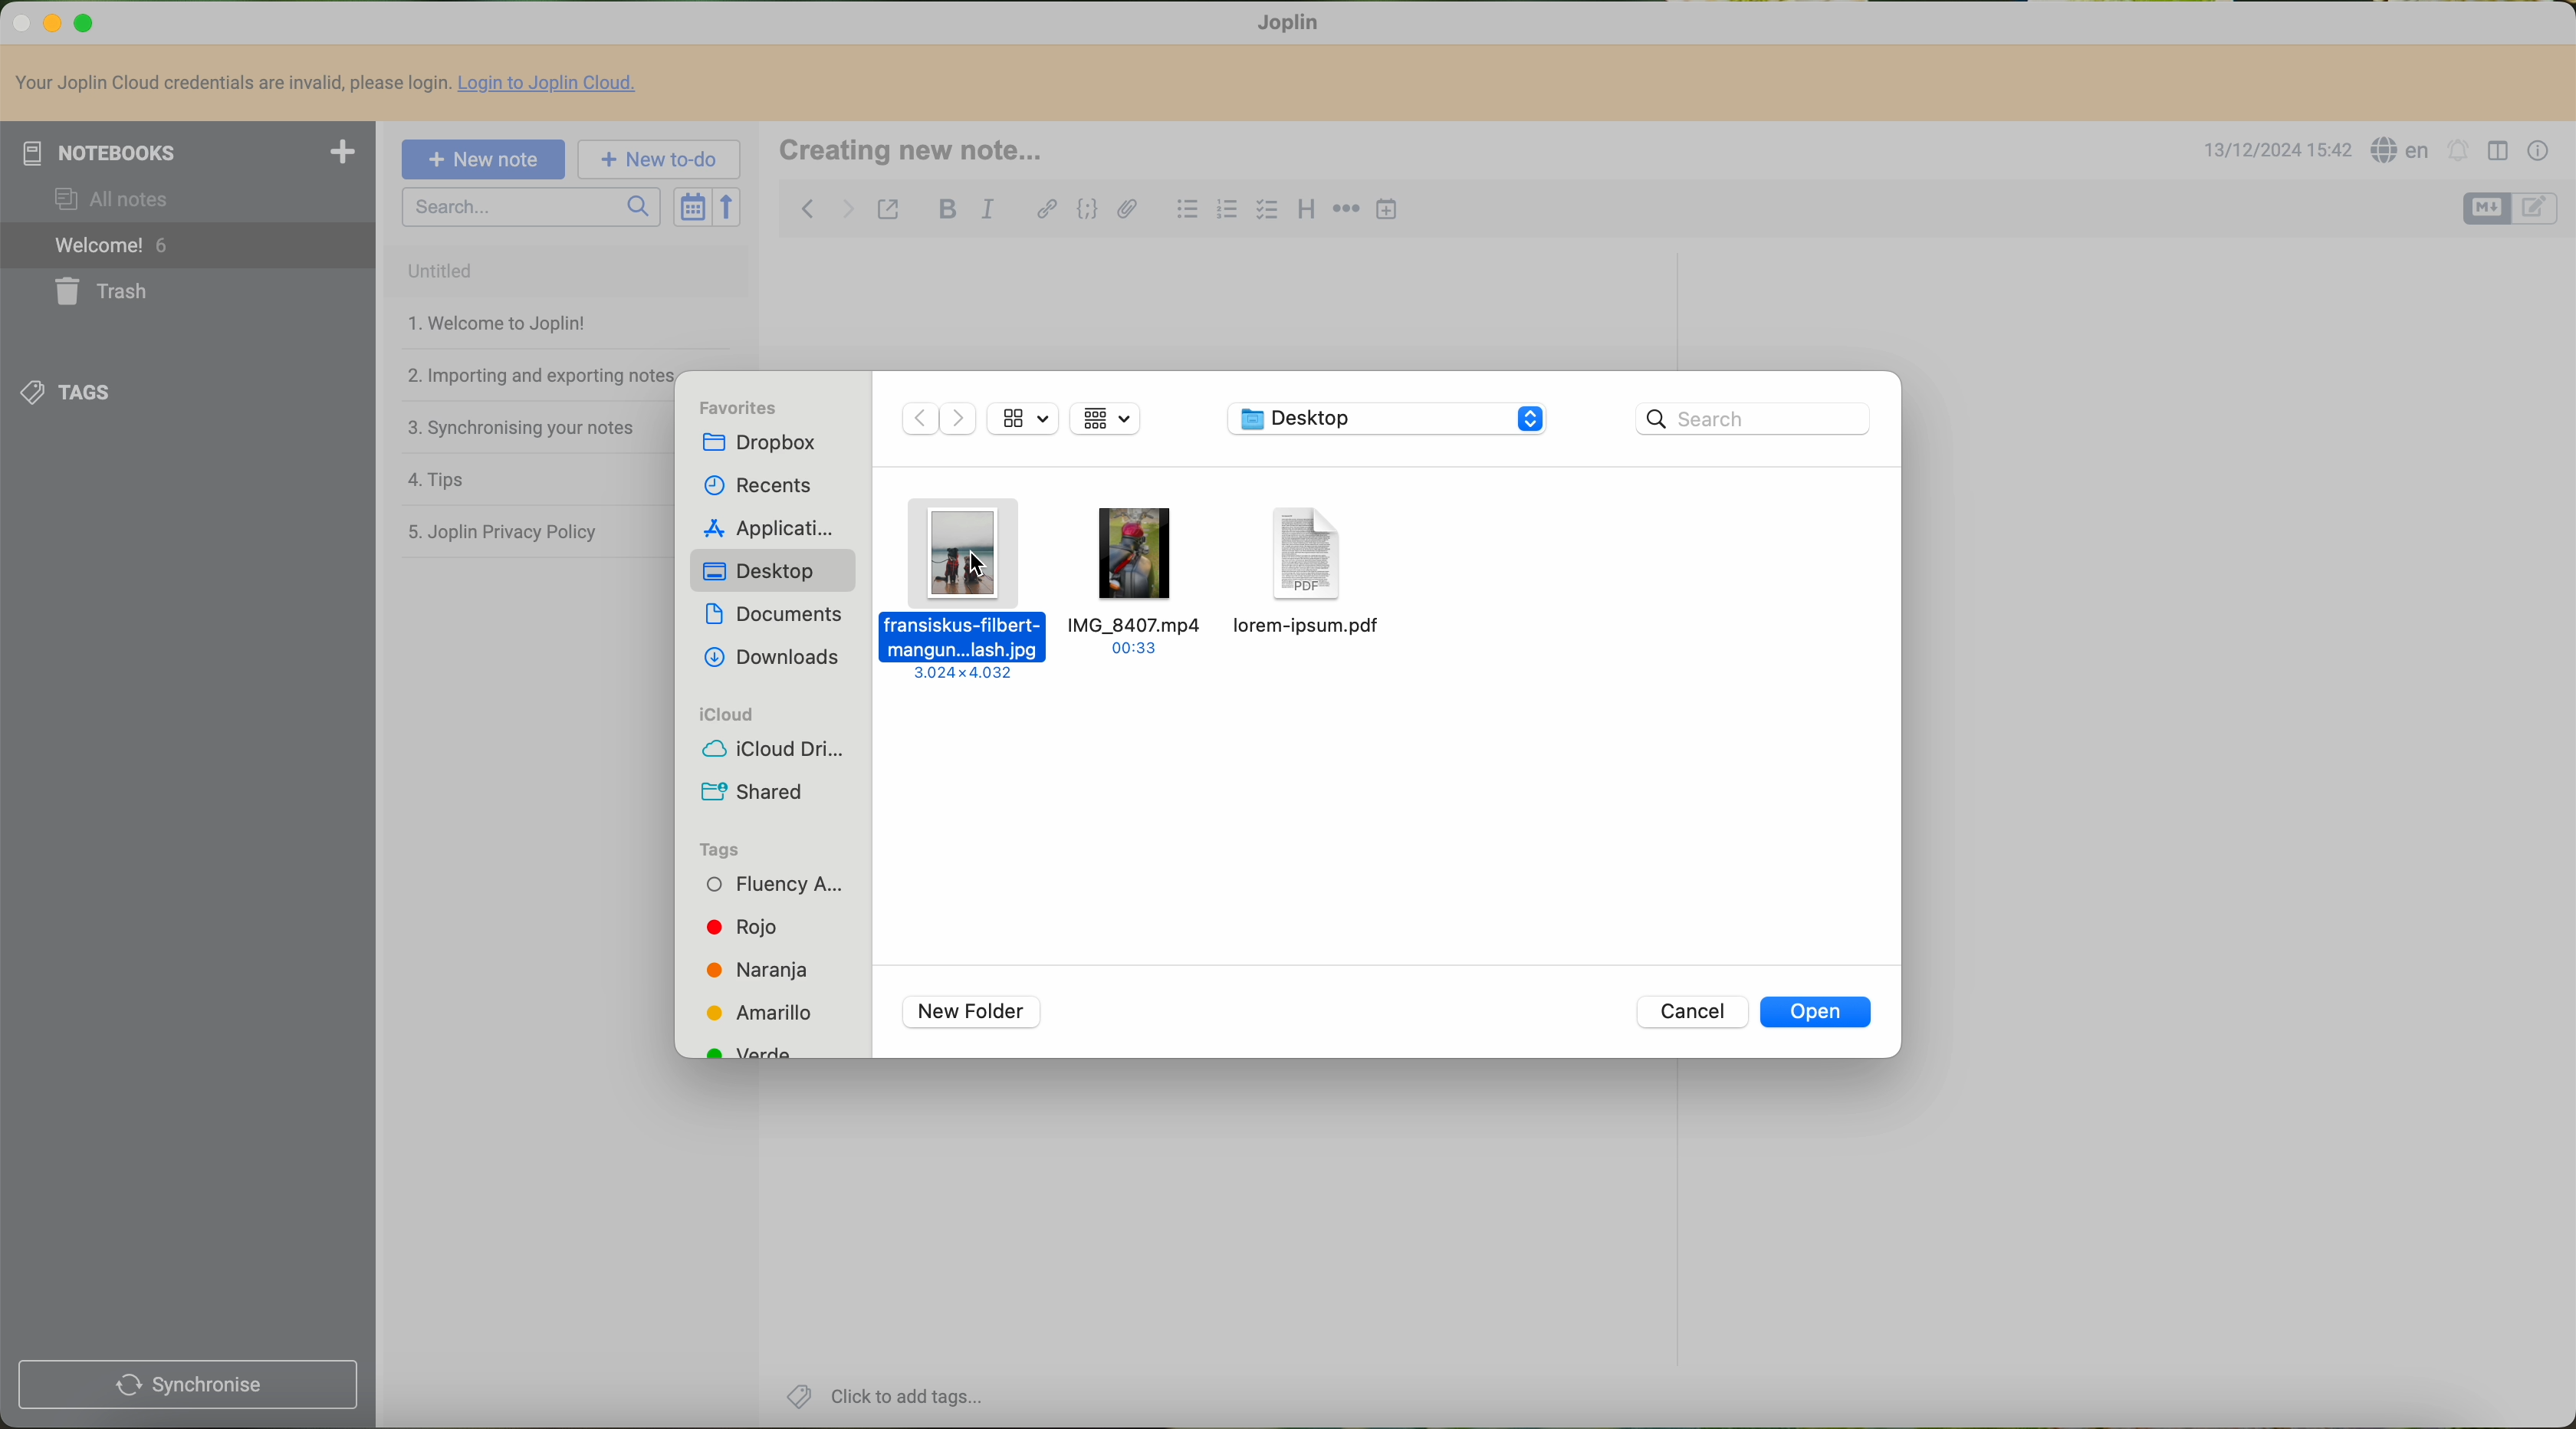 The image size is (2576, 1429). Describe the element at coordinates (1307, 211) in the screenshot. I see `heading` at that location.